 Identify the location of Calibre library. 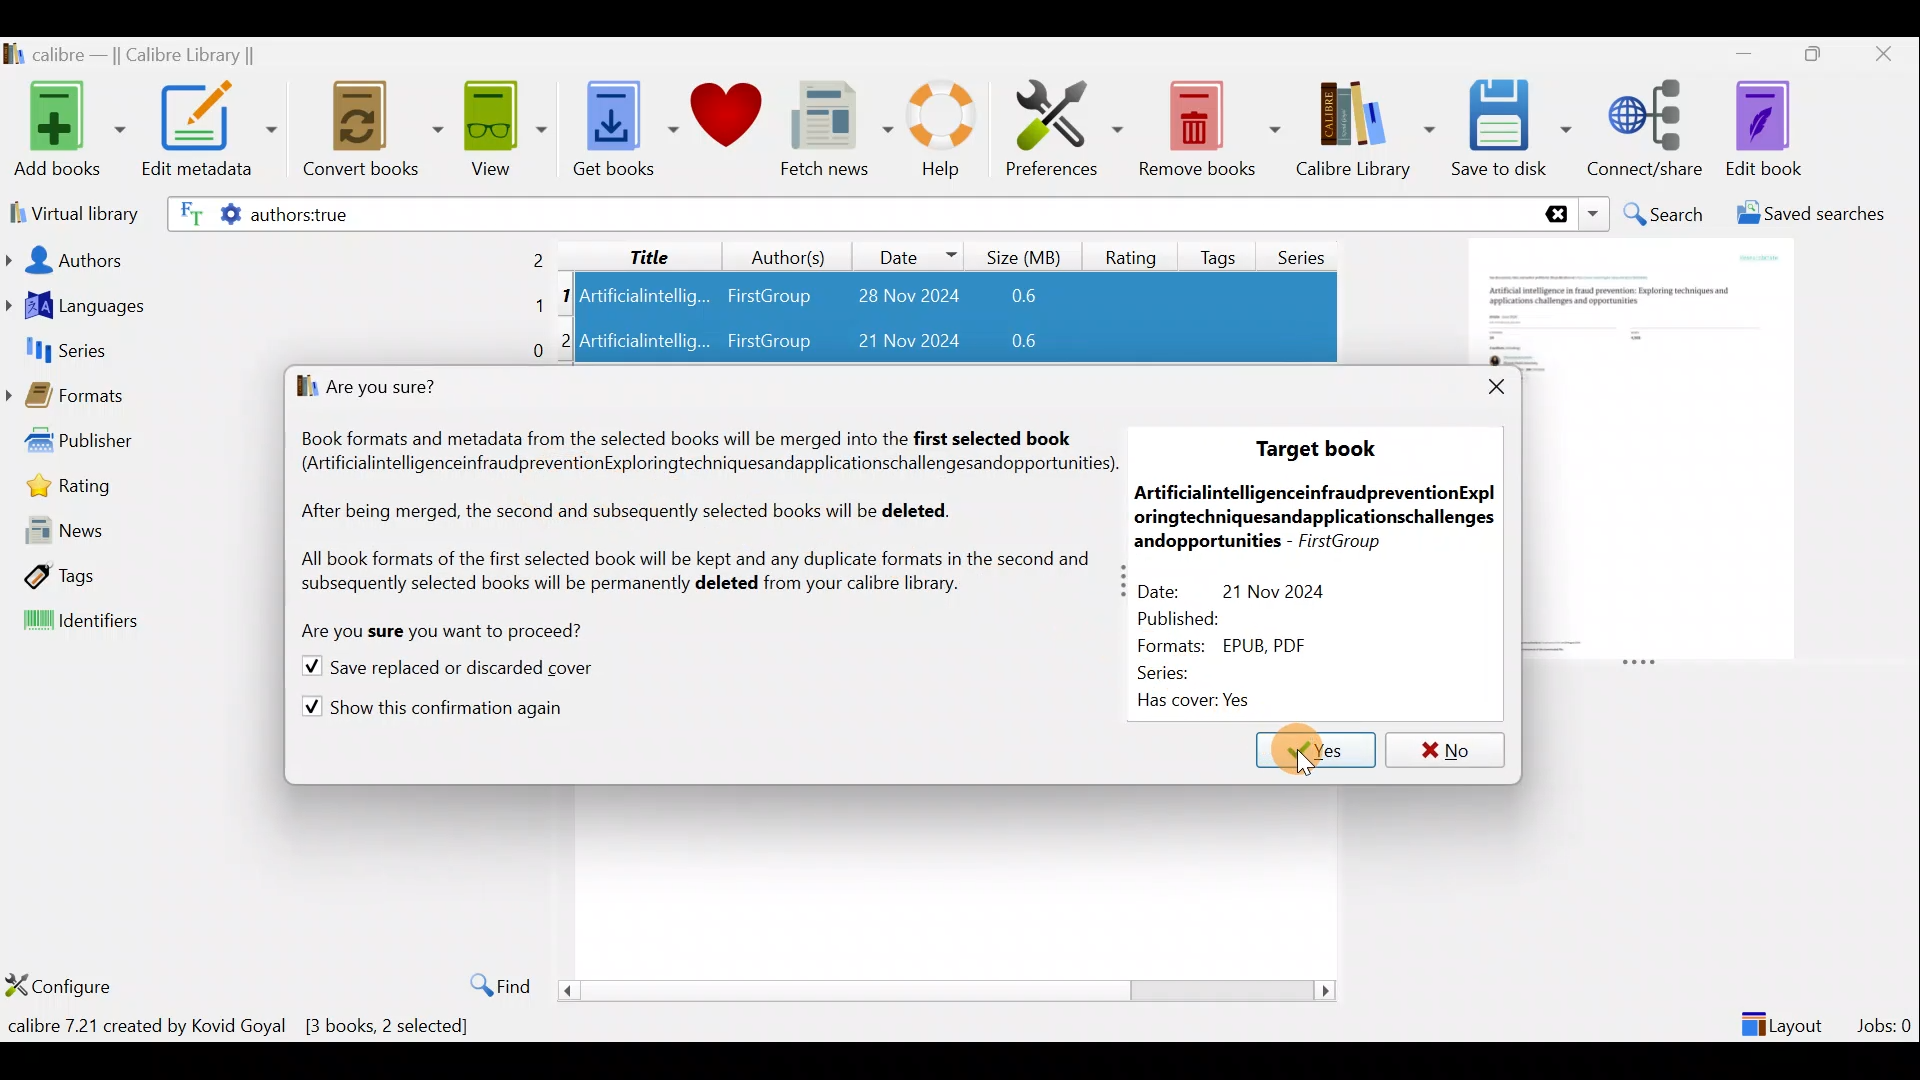
(1364, 125).